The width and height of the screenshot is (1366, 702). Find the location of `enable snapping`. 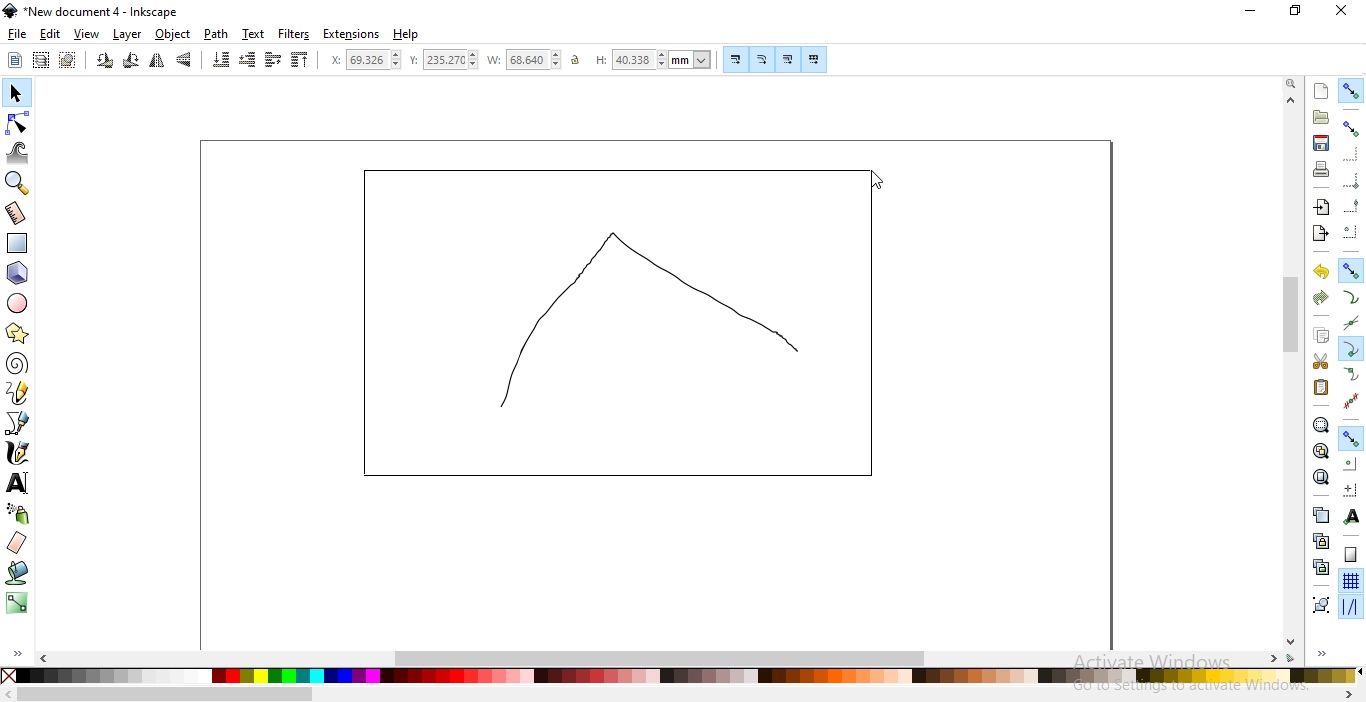

enable snapping is located at coordinates (1351, 91).